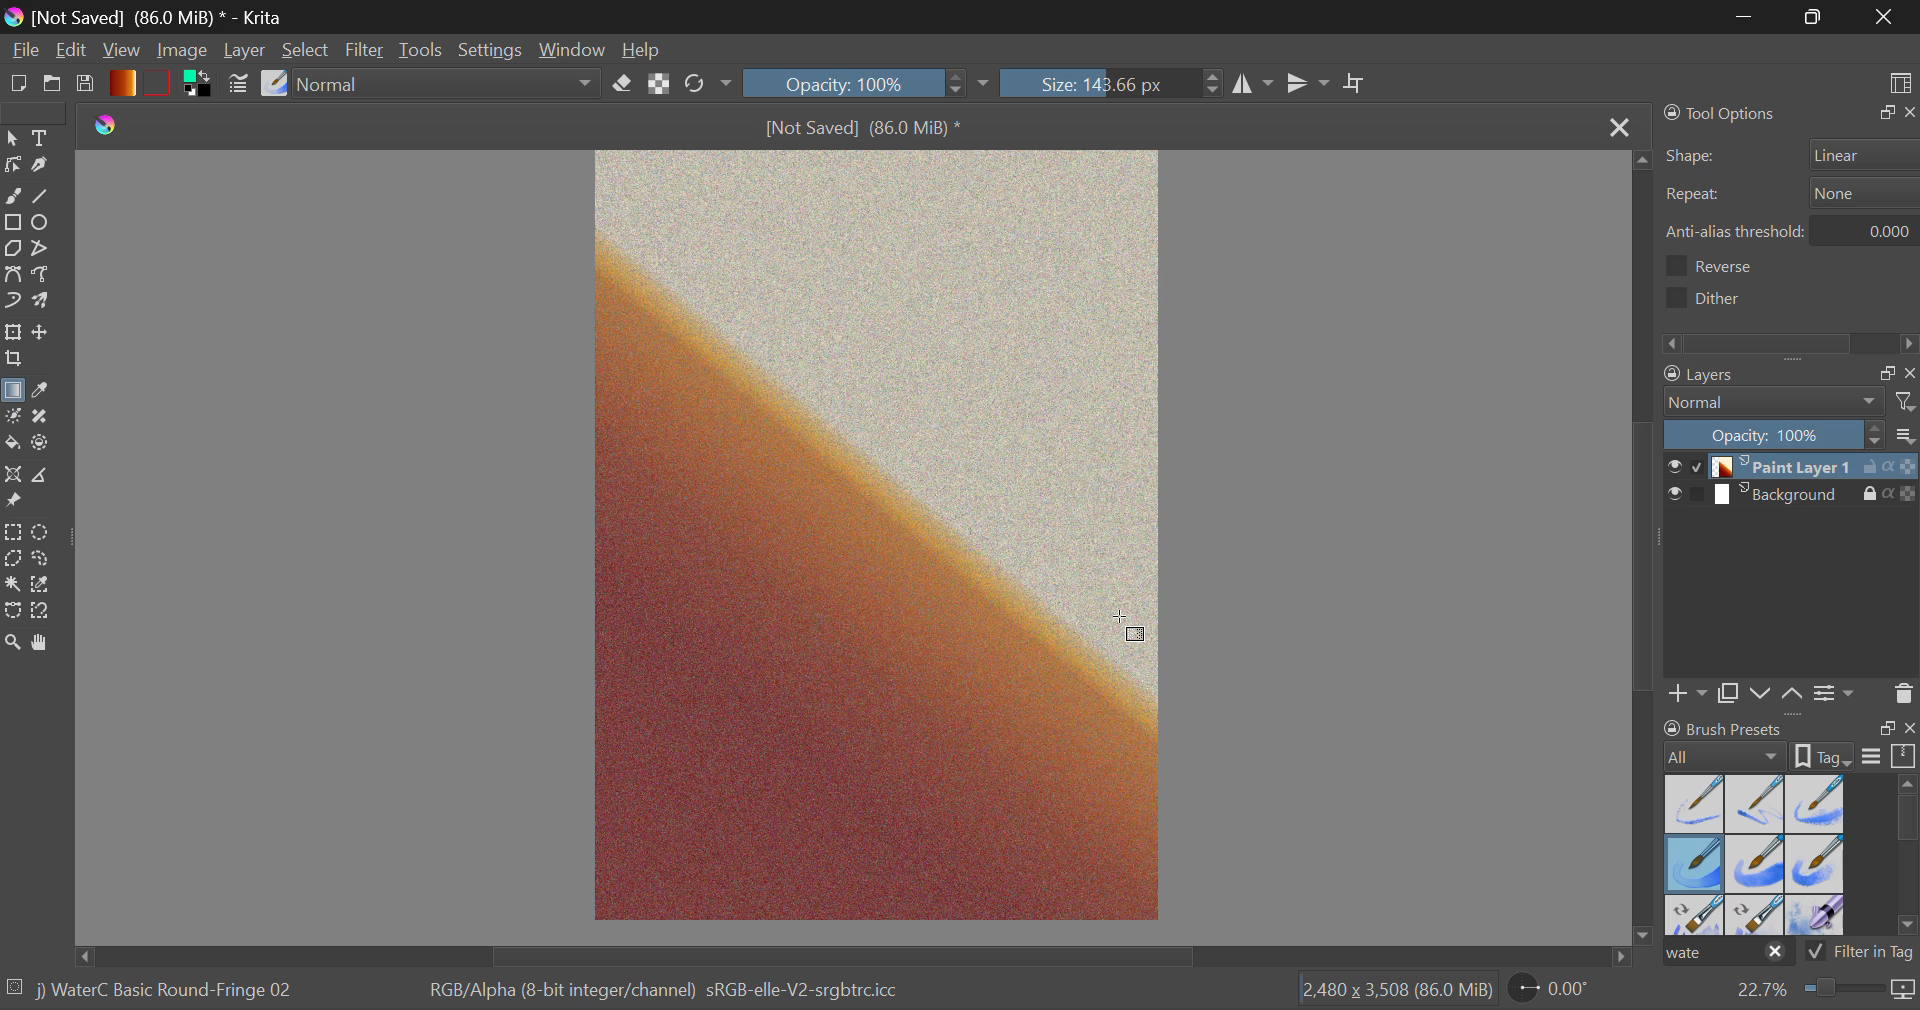  Describe the element at coordinates (1747, 17) in the screenshot. I see `Restore Down` at that location.